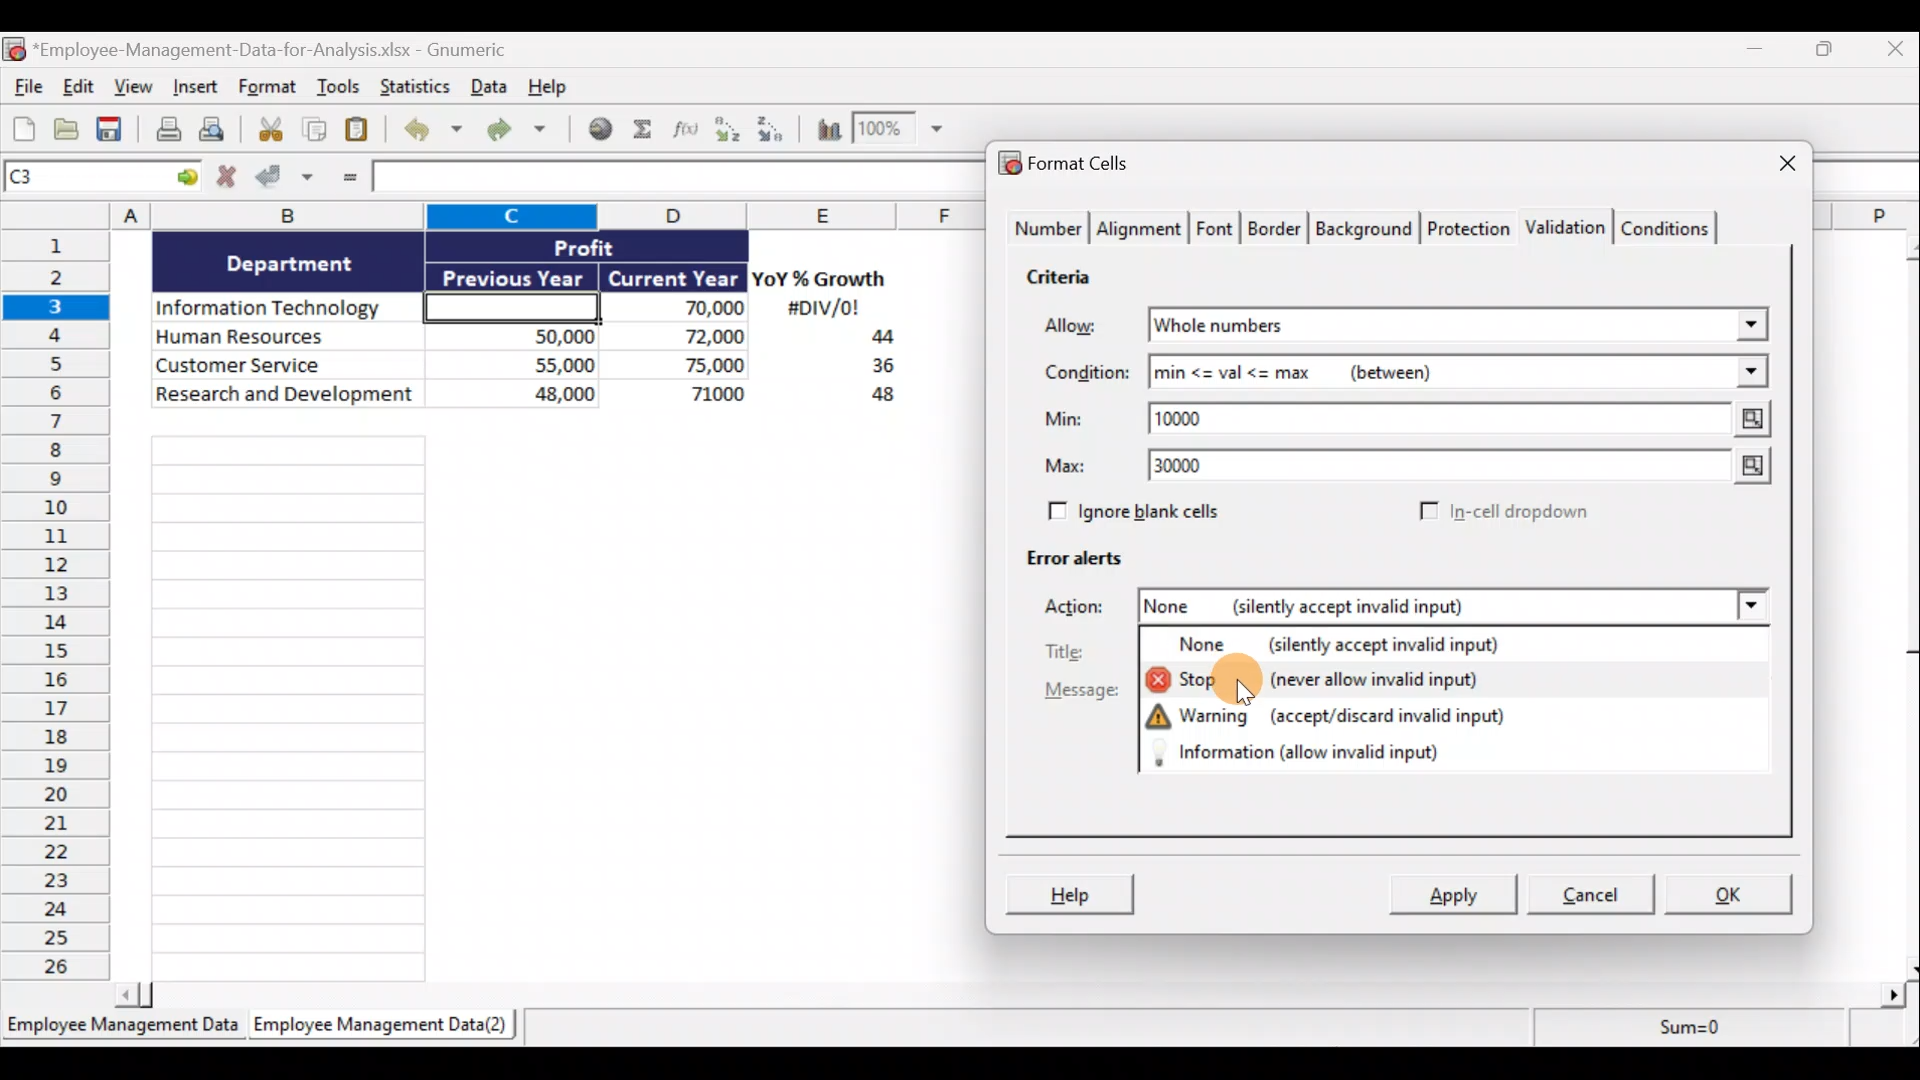 The width and height of the screenshot is (1920, 1080). I want to click on Background, so click(1369, 229).